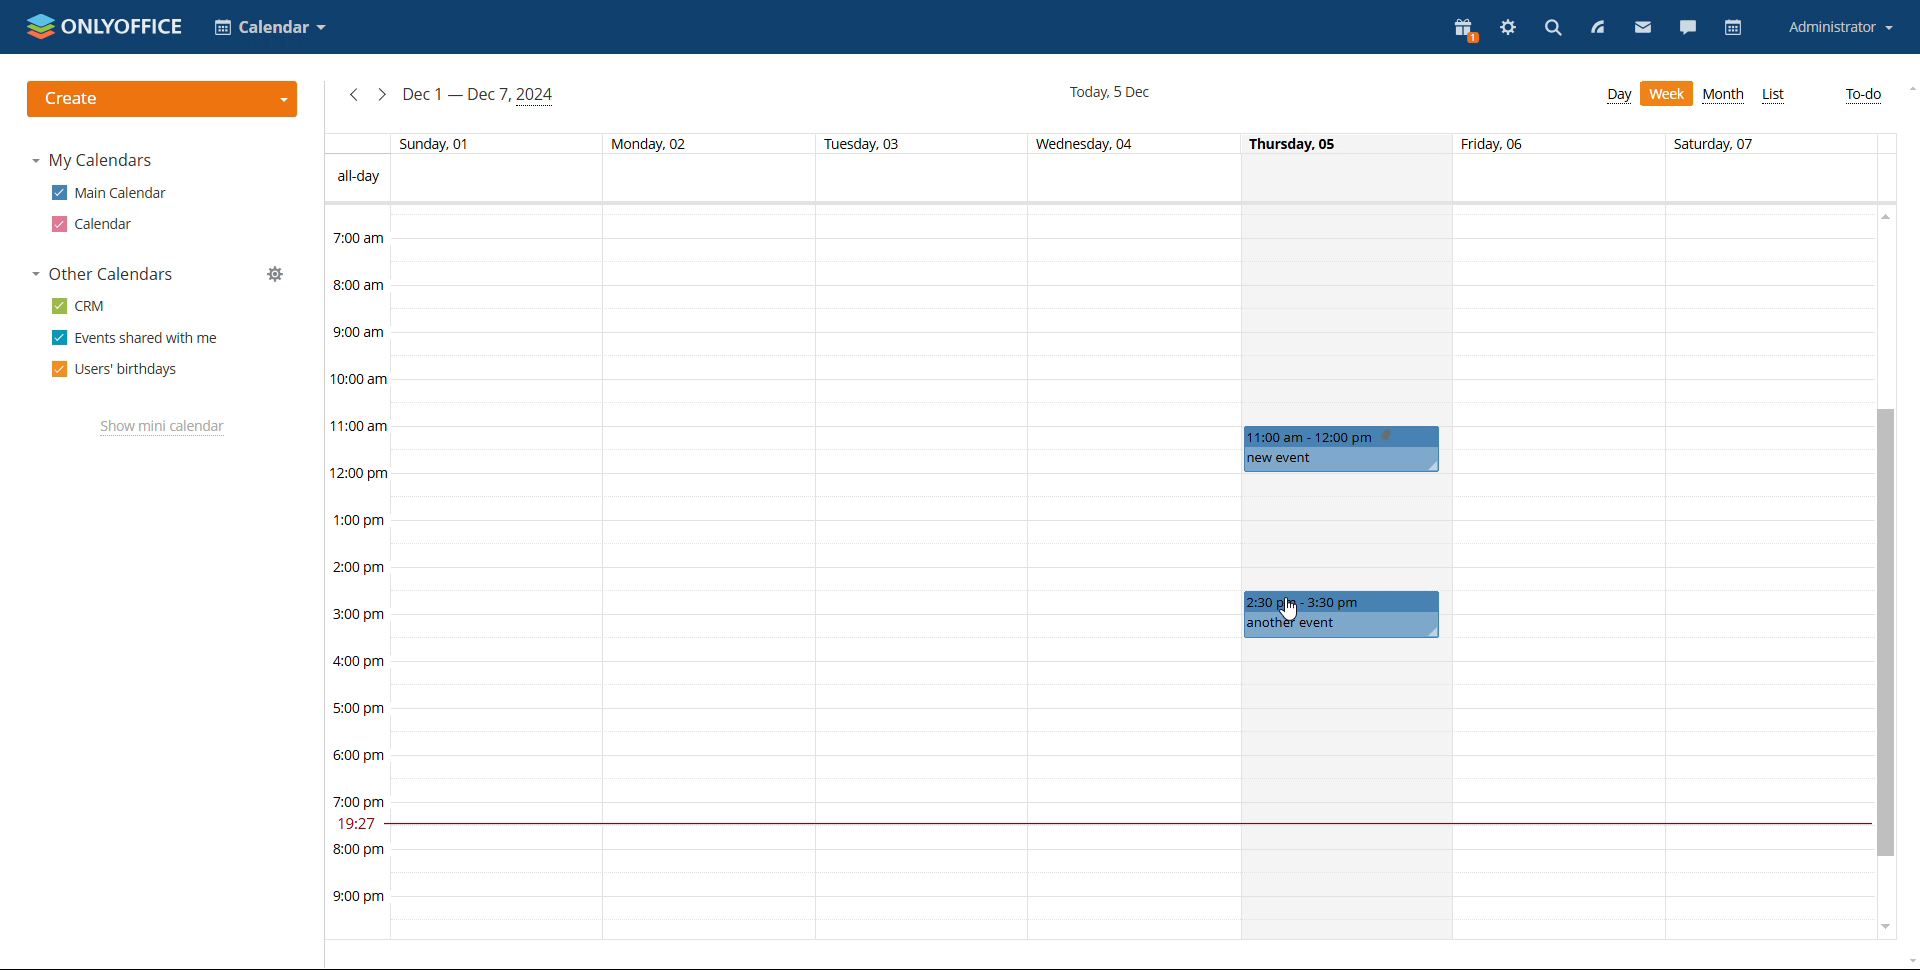 This screenshot has height=970, width=1920. Describe the element at coordinates (353, 823) in the screenshot. I see `19:27` at that location.